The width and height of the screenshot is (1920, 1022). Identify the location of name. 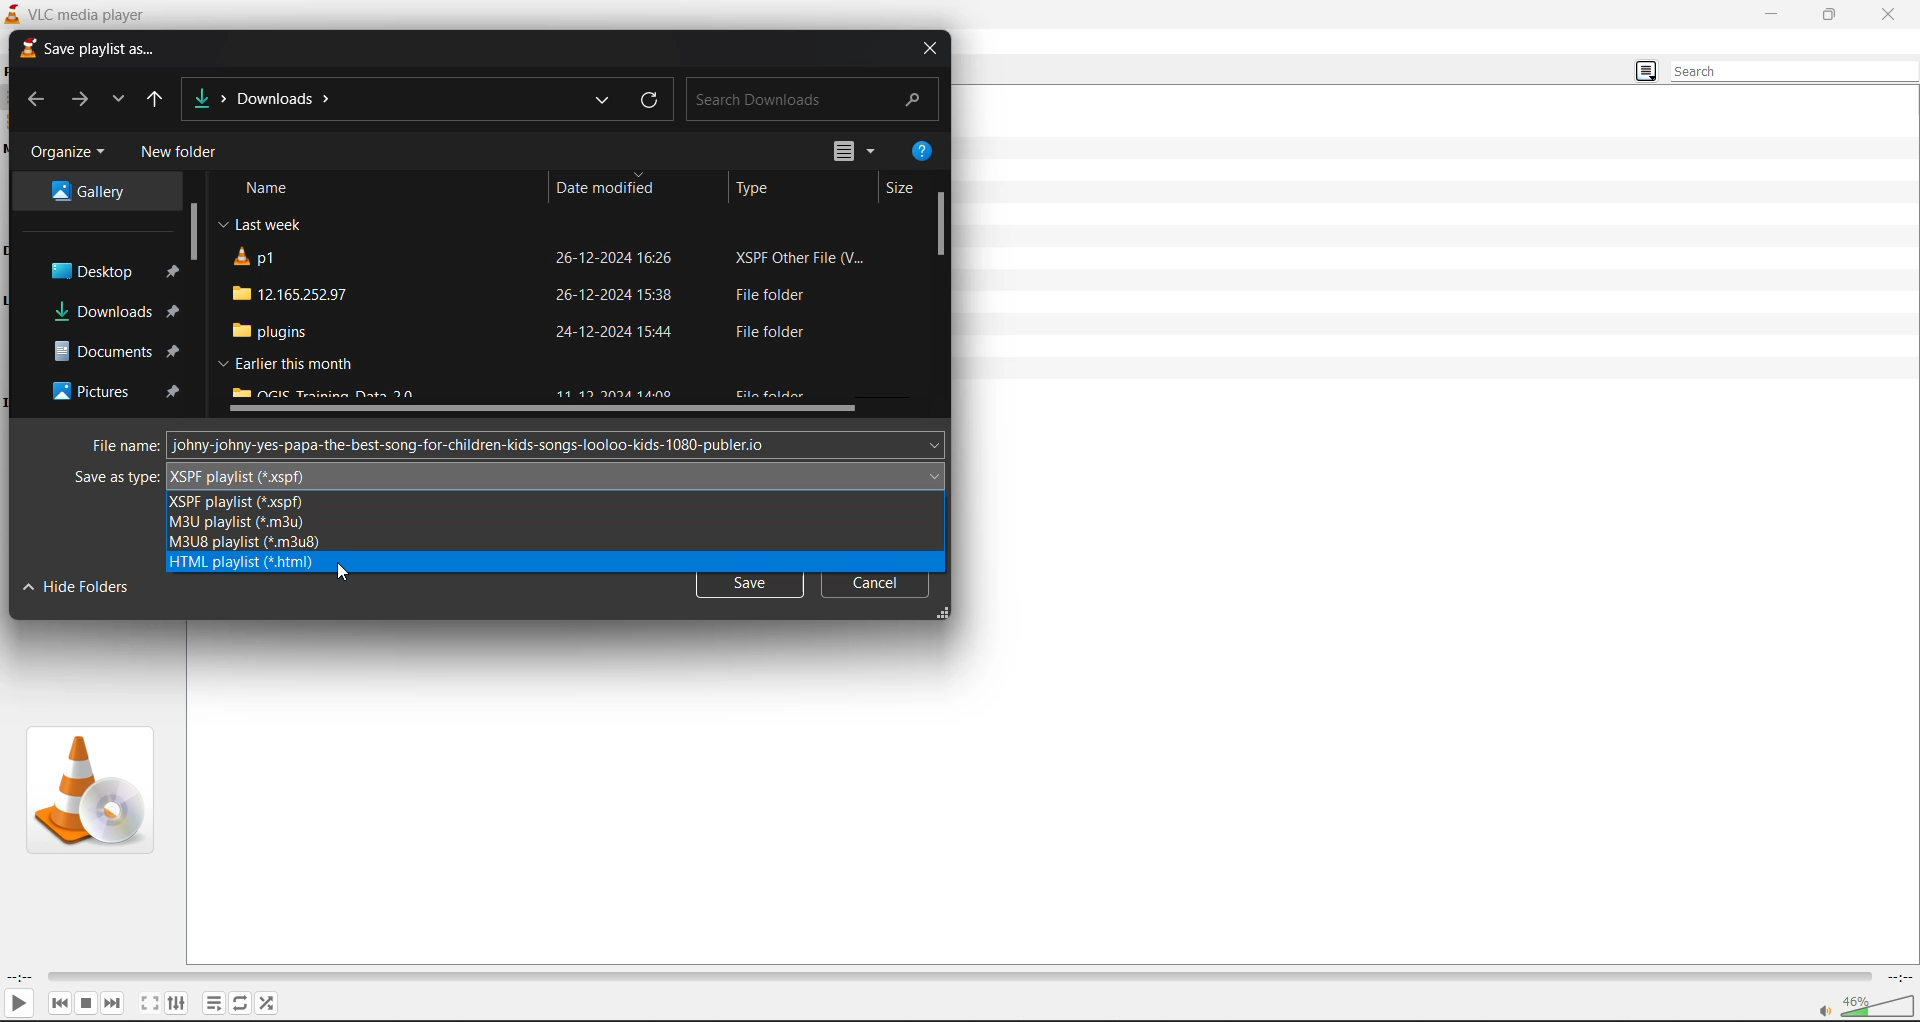
(263, 188).